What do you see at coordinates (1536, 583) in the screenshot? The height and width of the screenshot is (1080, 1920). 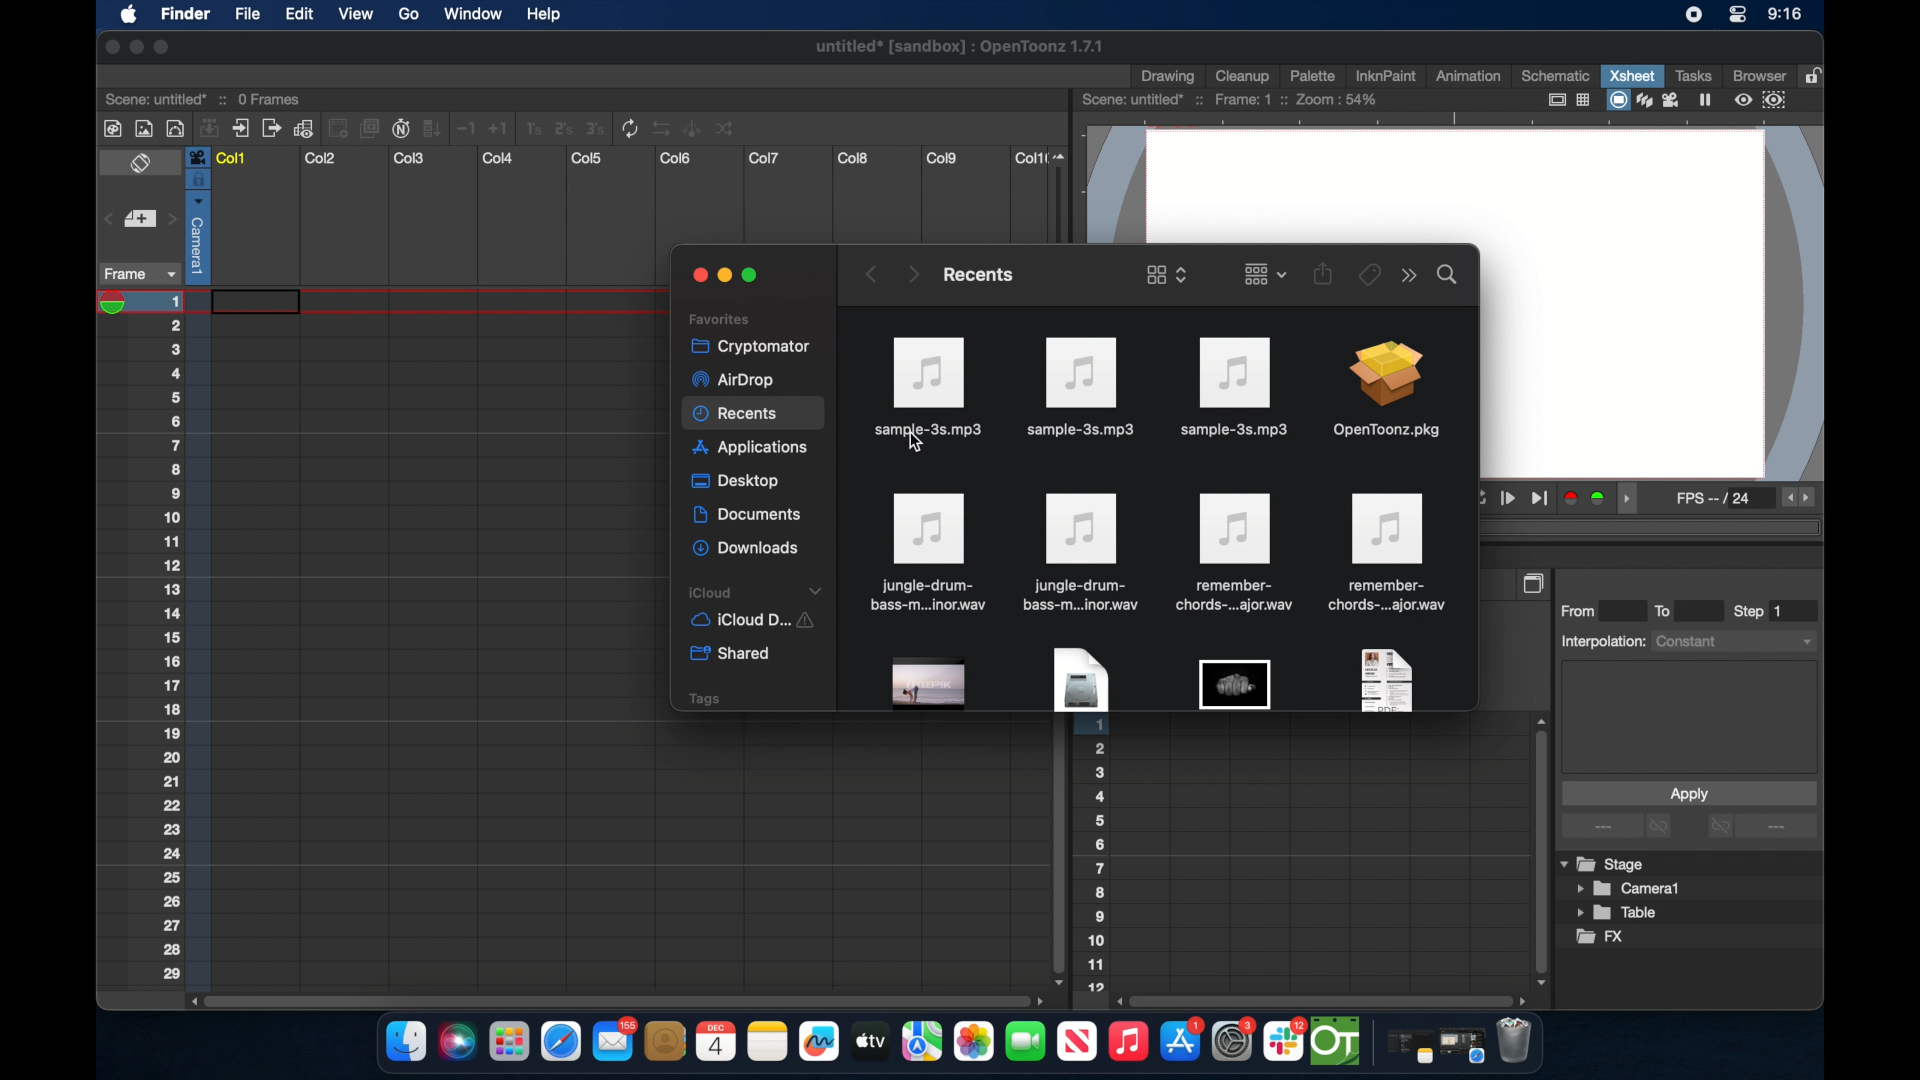 I see `copy` at bounding box center [1536, 583].